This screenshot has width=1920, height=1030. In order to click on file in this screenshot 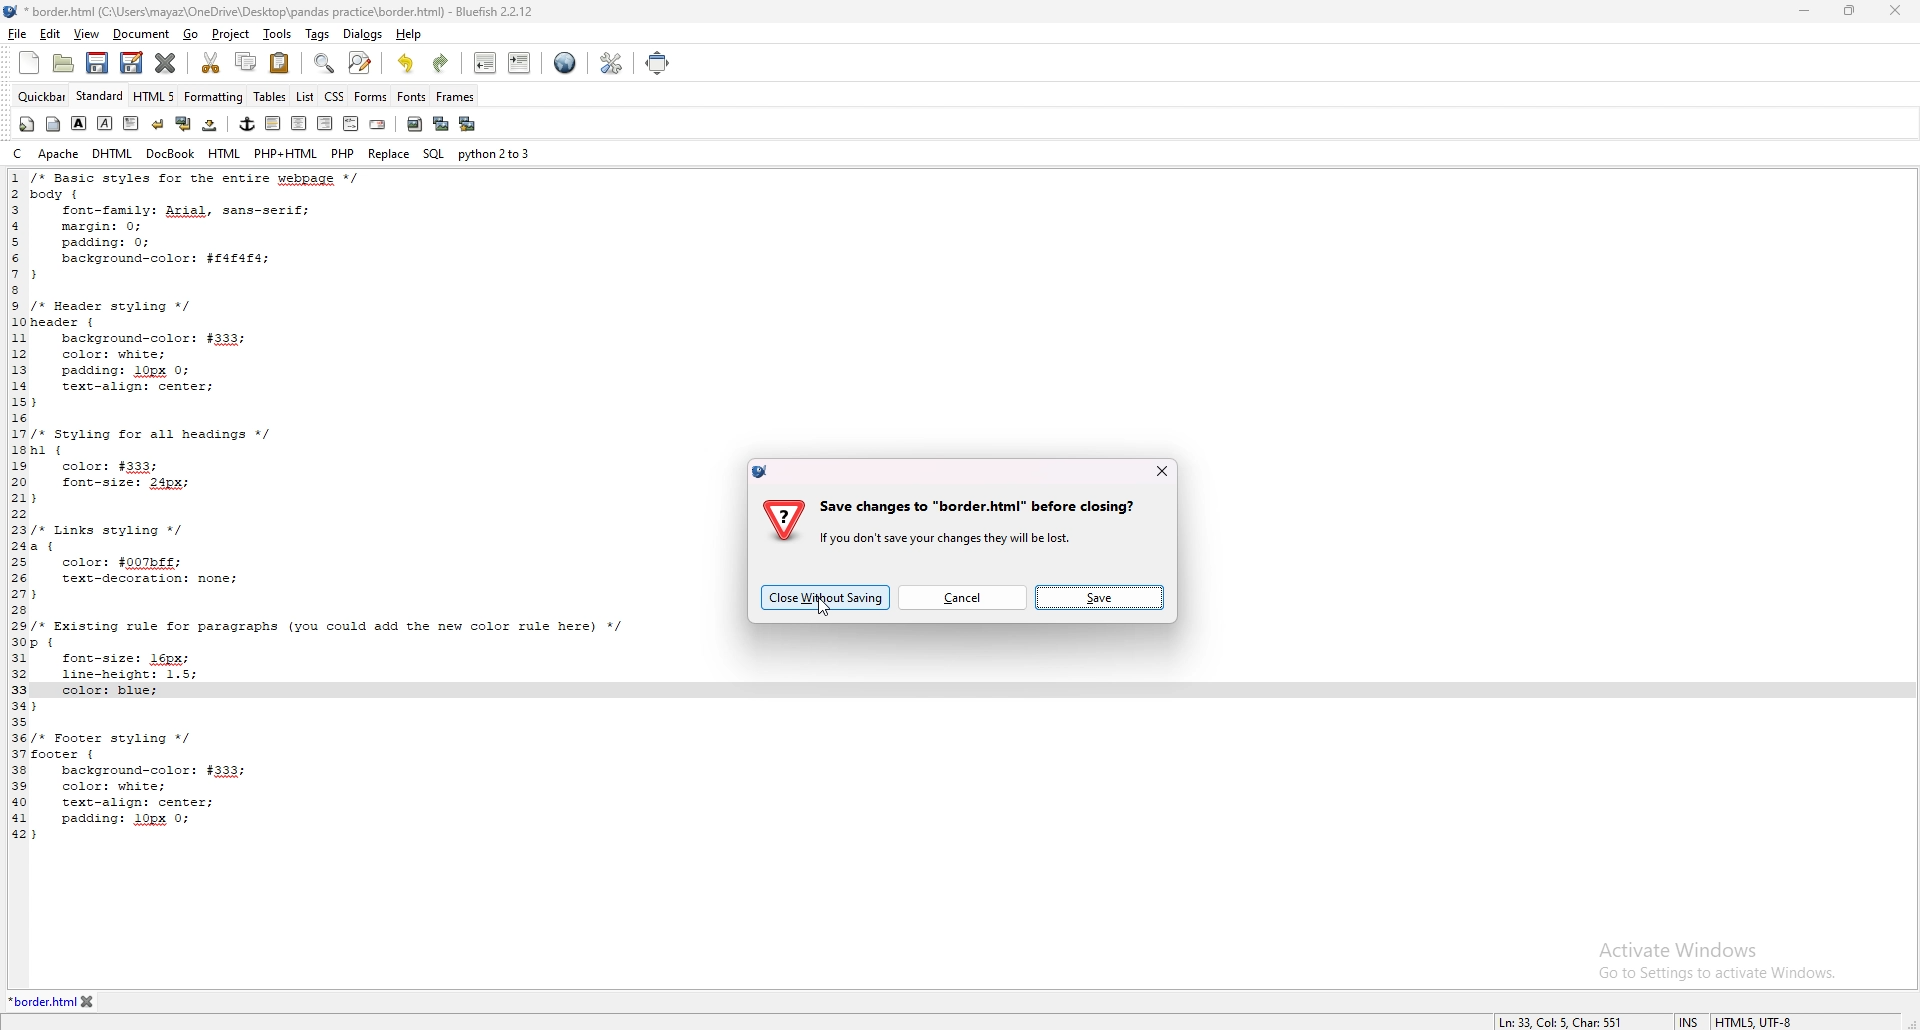, I will do `click(18, 34)`.